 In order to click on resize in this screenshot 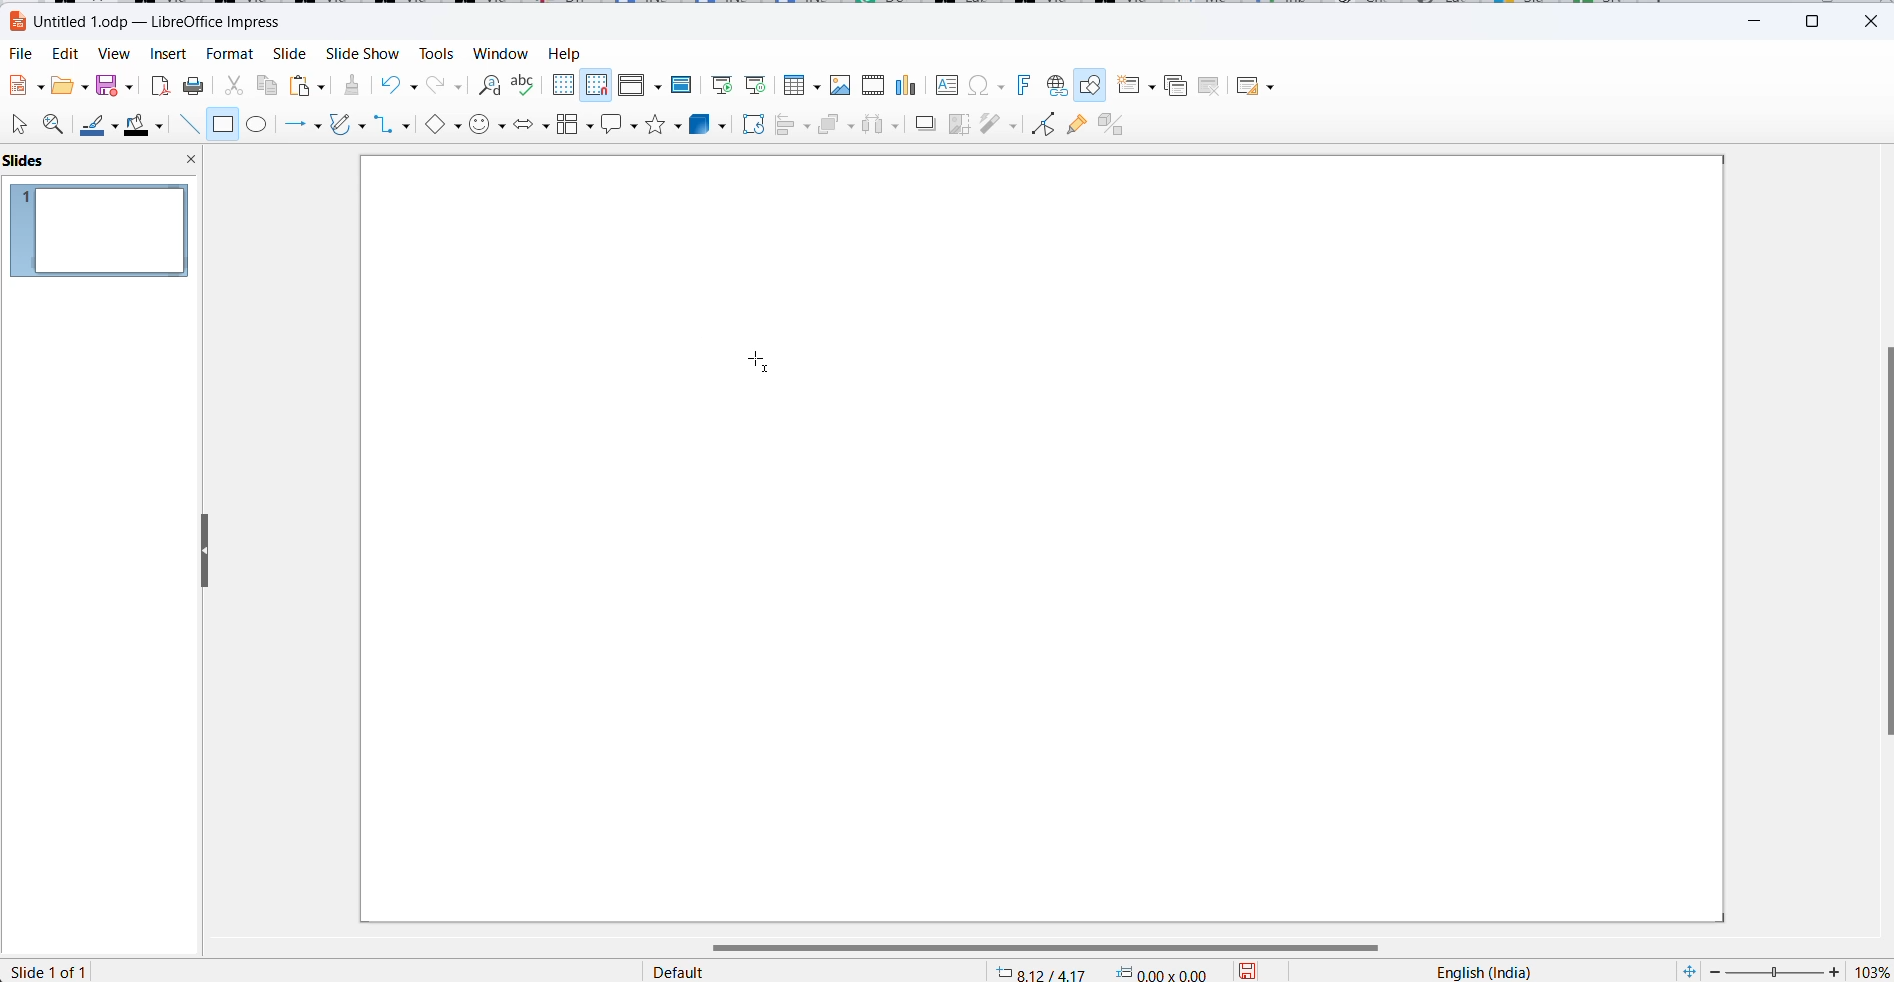, I will do `click(197, 548)`.